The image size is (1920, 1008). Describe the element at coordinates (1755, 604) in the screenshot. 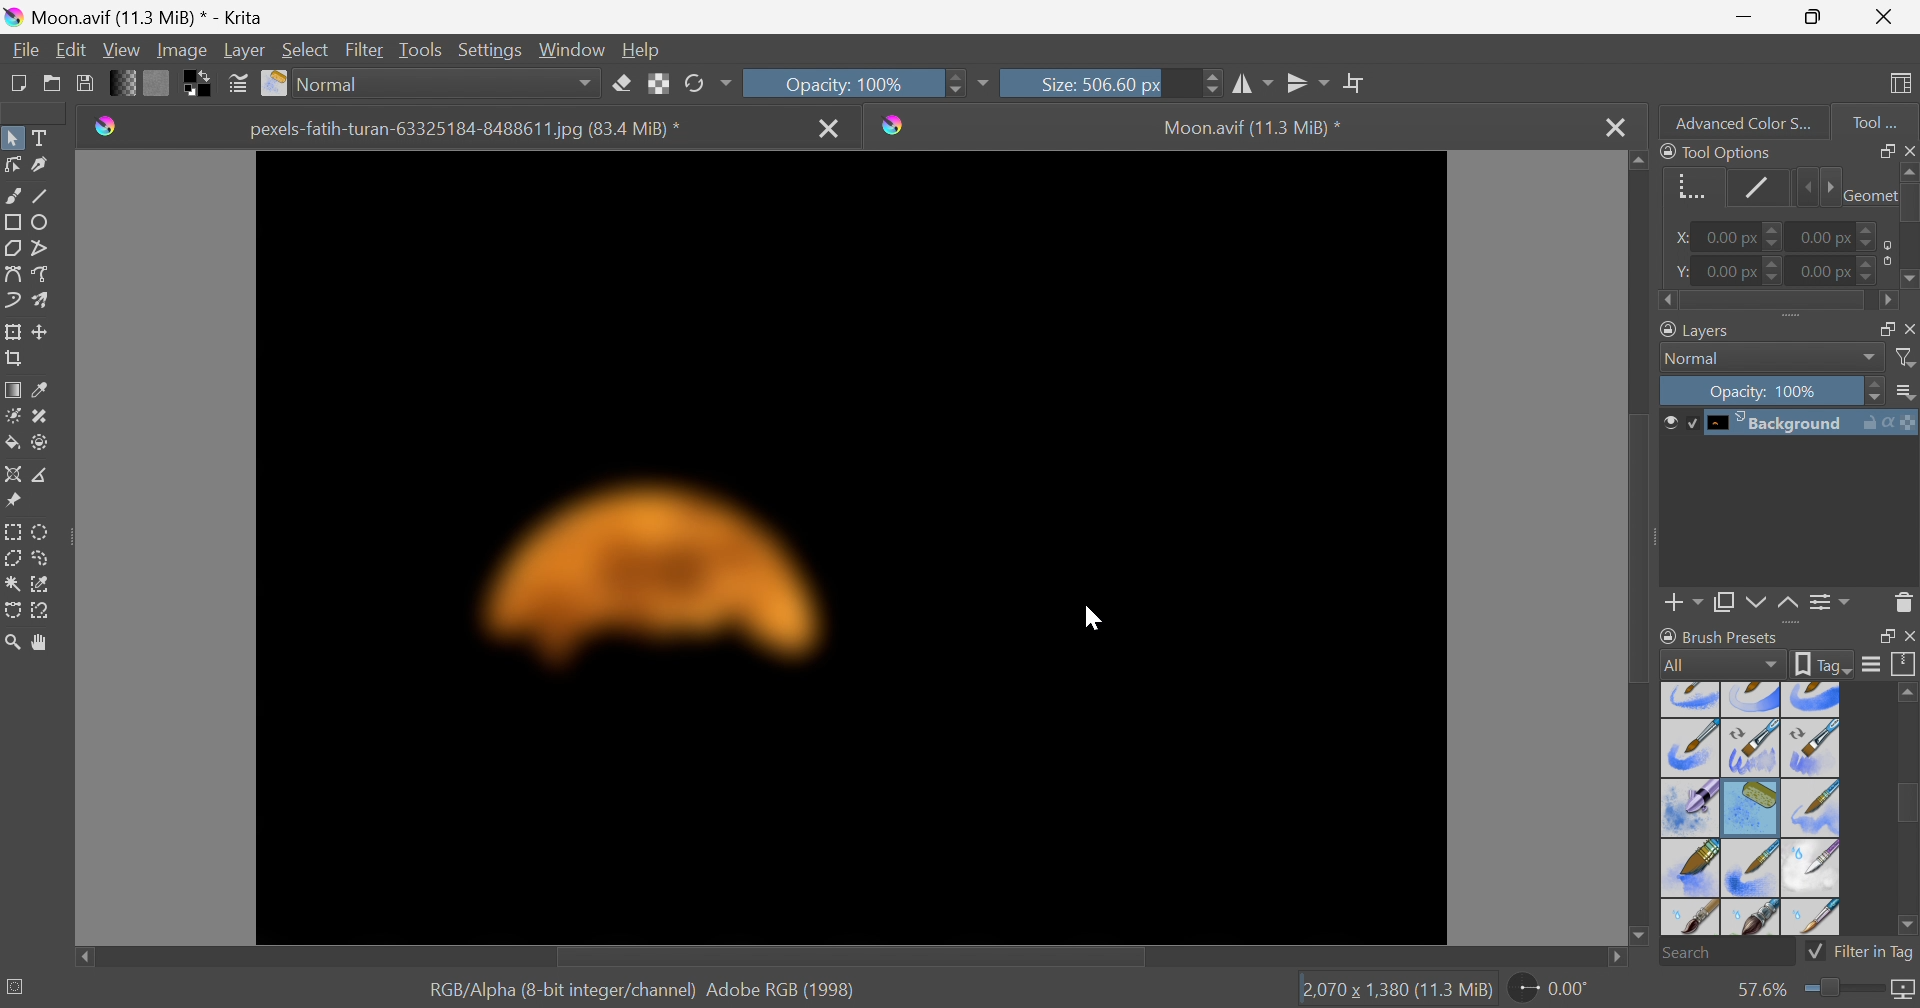

I see `Move layer or mask down` at that location.